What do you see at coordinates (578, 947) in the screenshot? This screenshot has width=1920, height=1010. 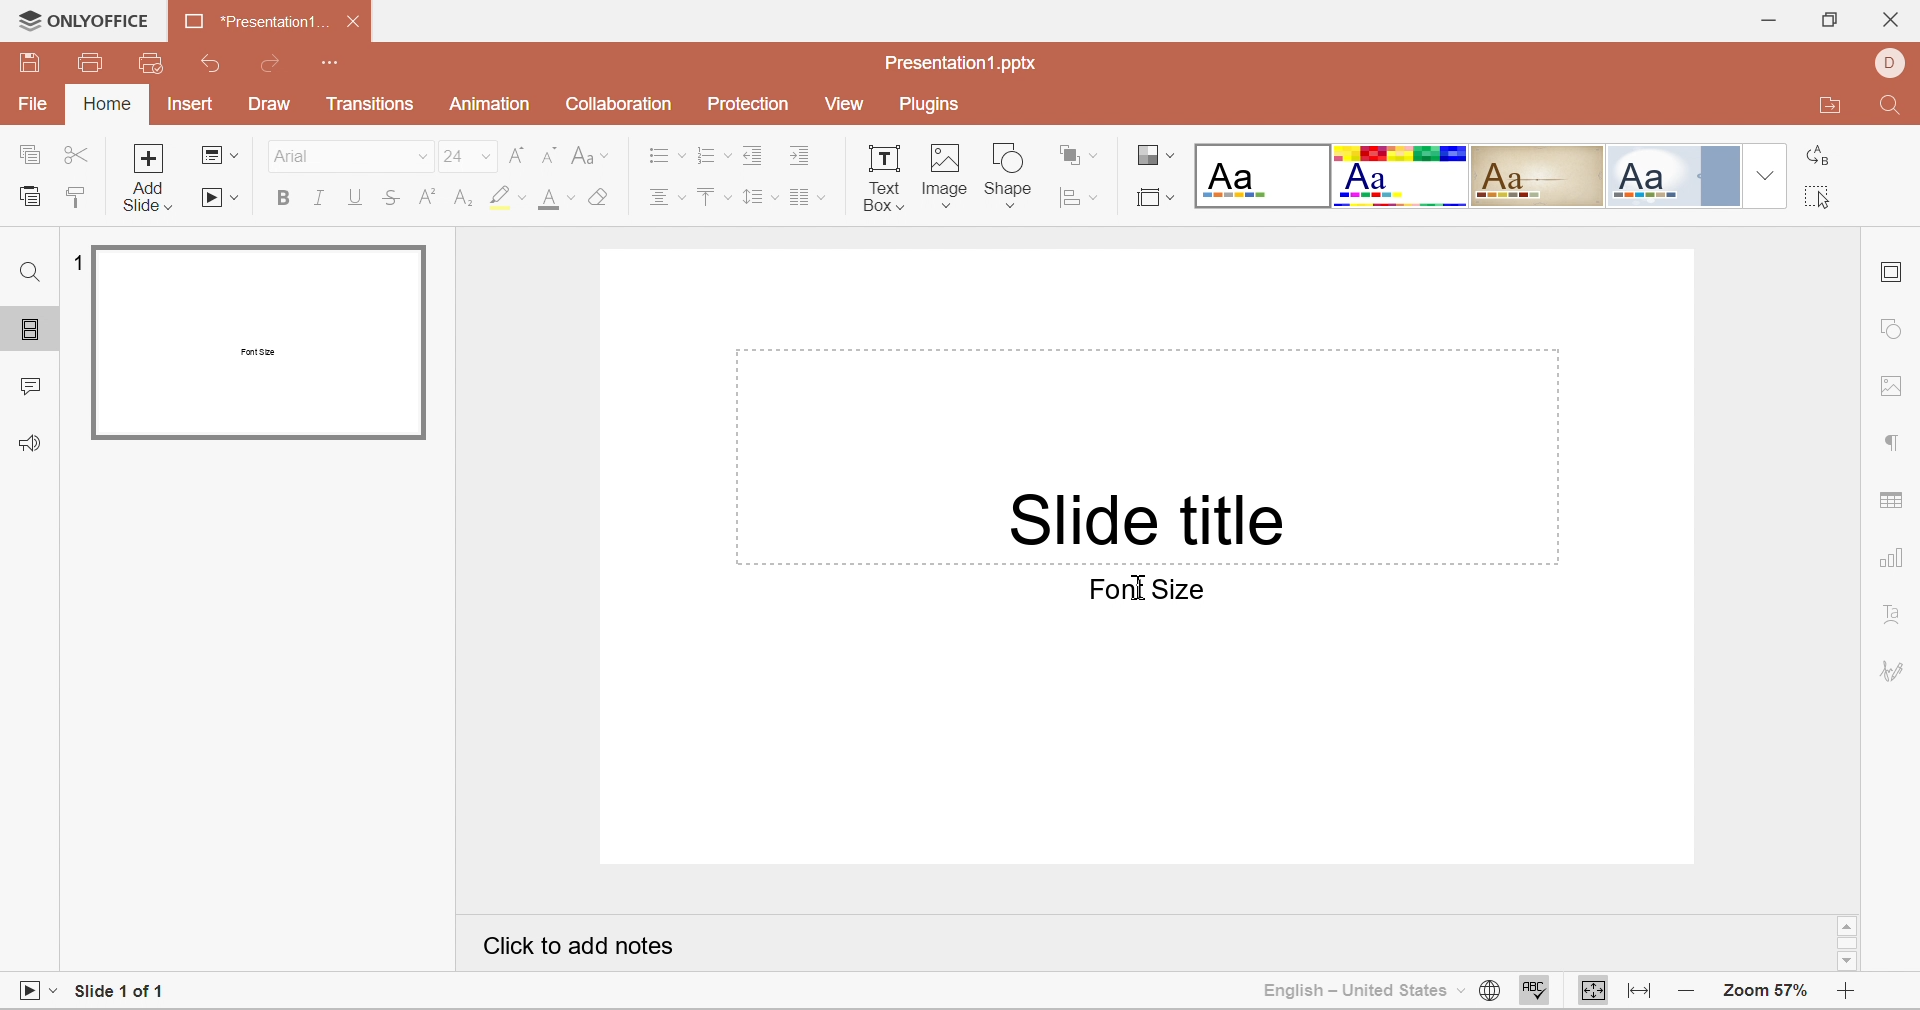 I see `Click to add notes` at bounding box center [578, 947].